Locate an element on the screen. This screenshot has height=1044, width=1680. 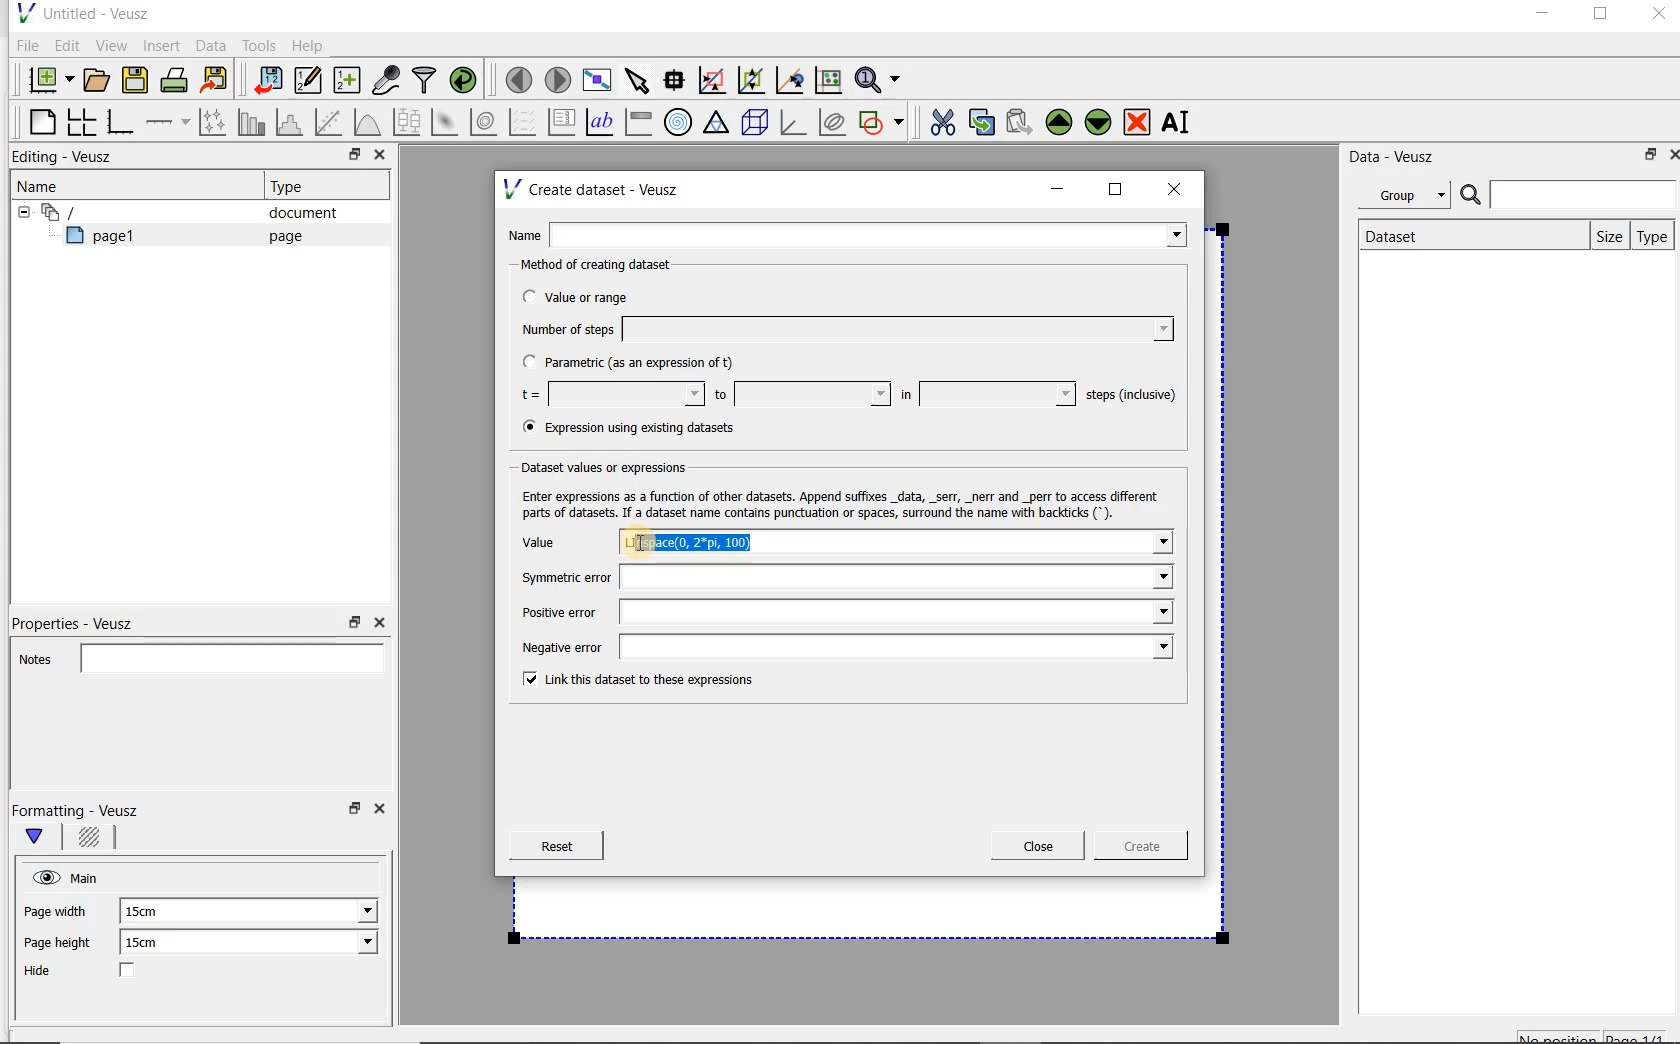
move to the next page is located at coordinates (558, 80).